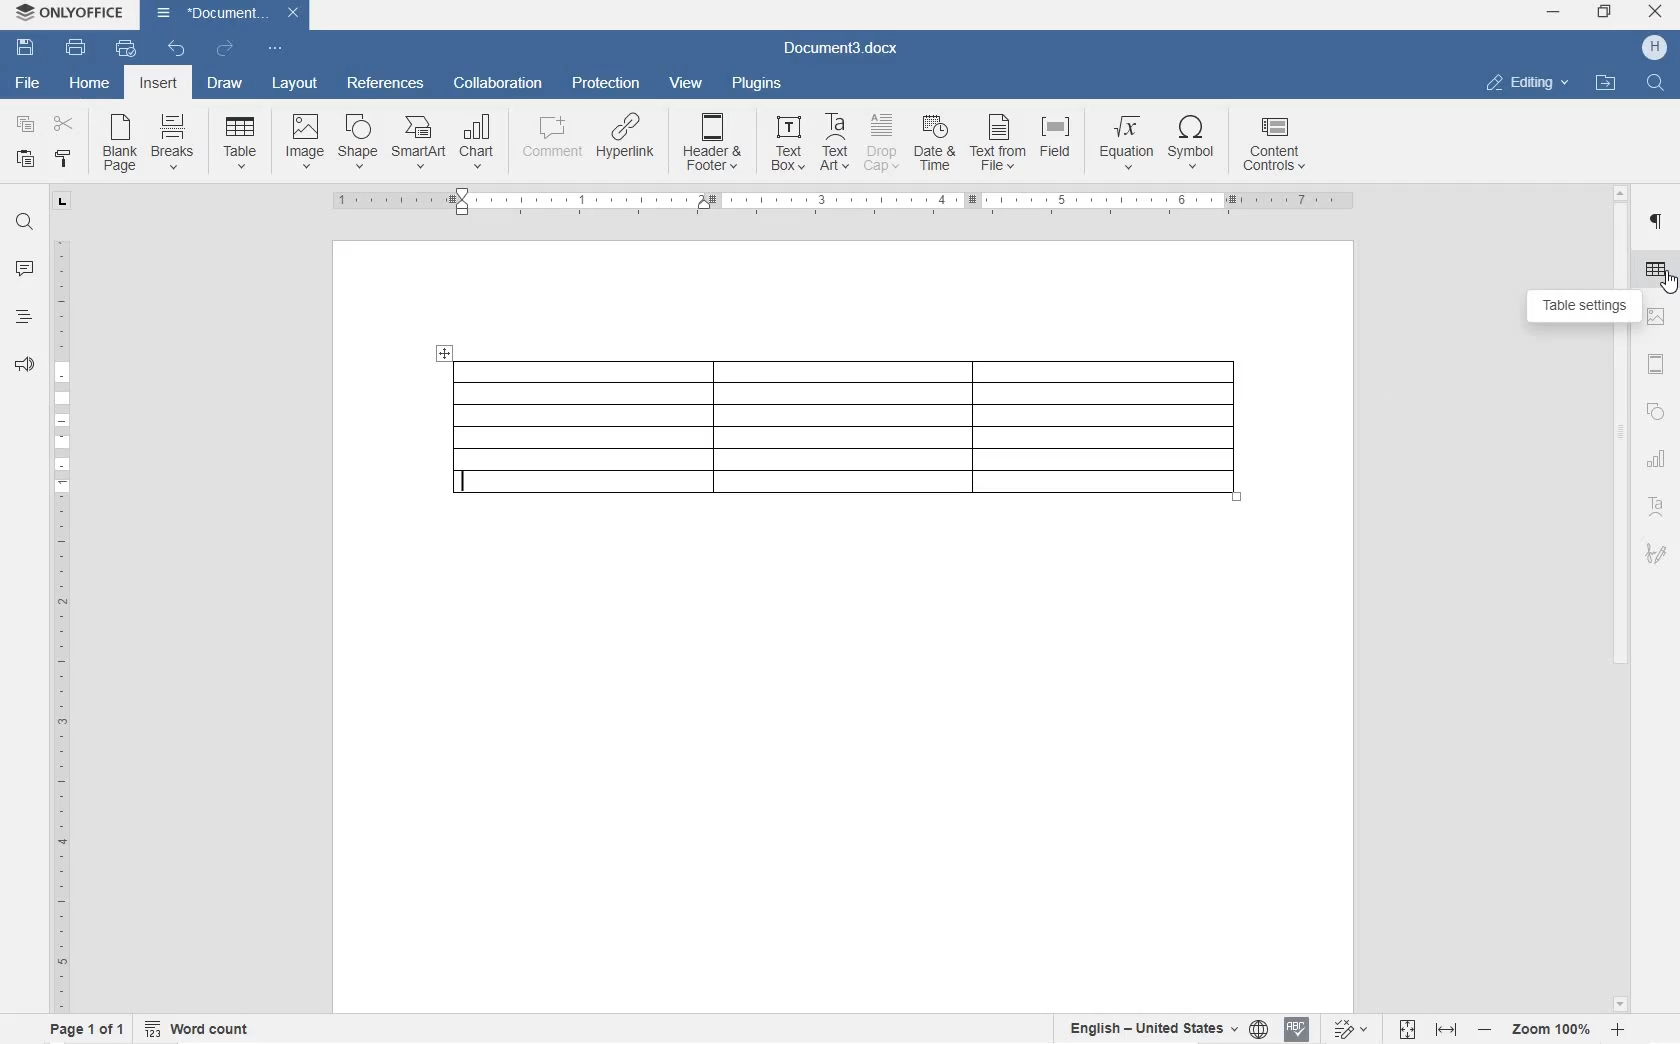  I want to click on LAYOUT, so click(296, 85).